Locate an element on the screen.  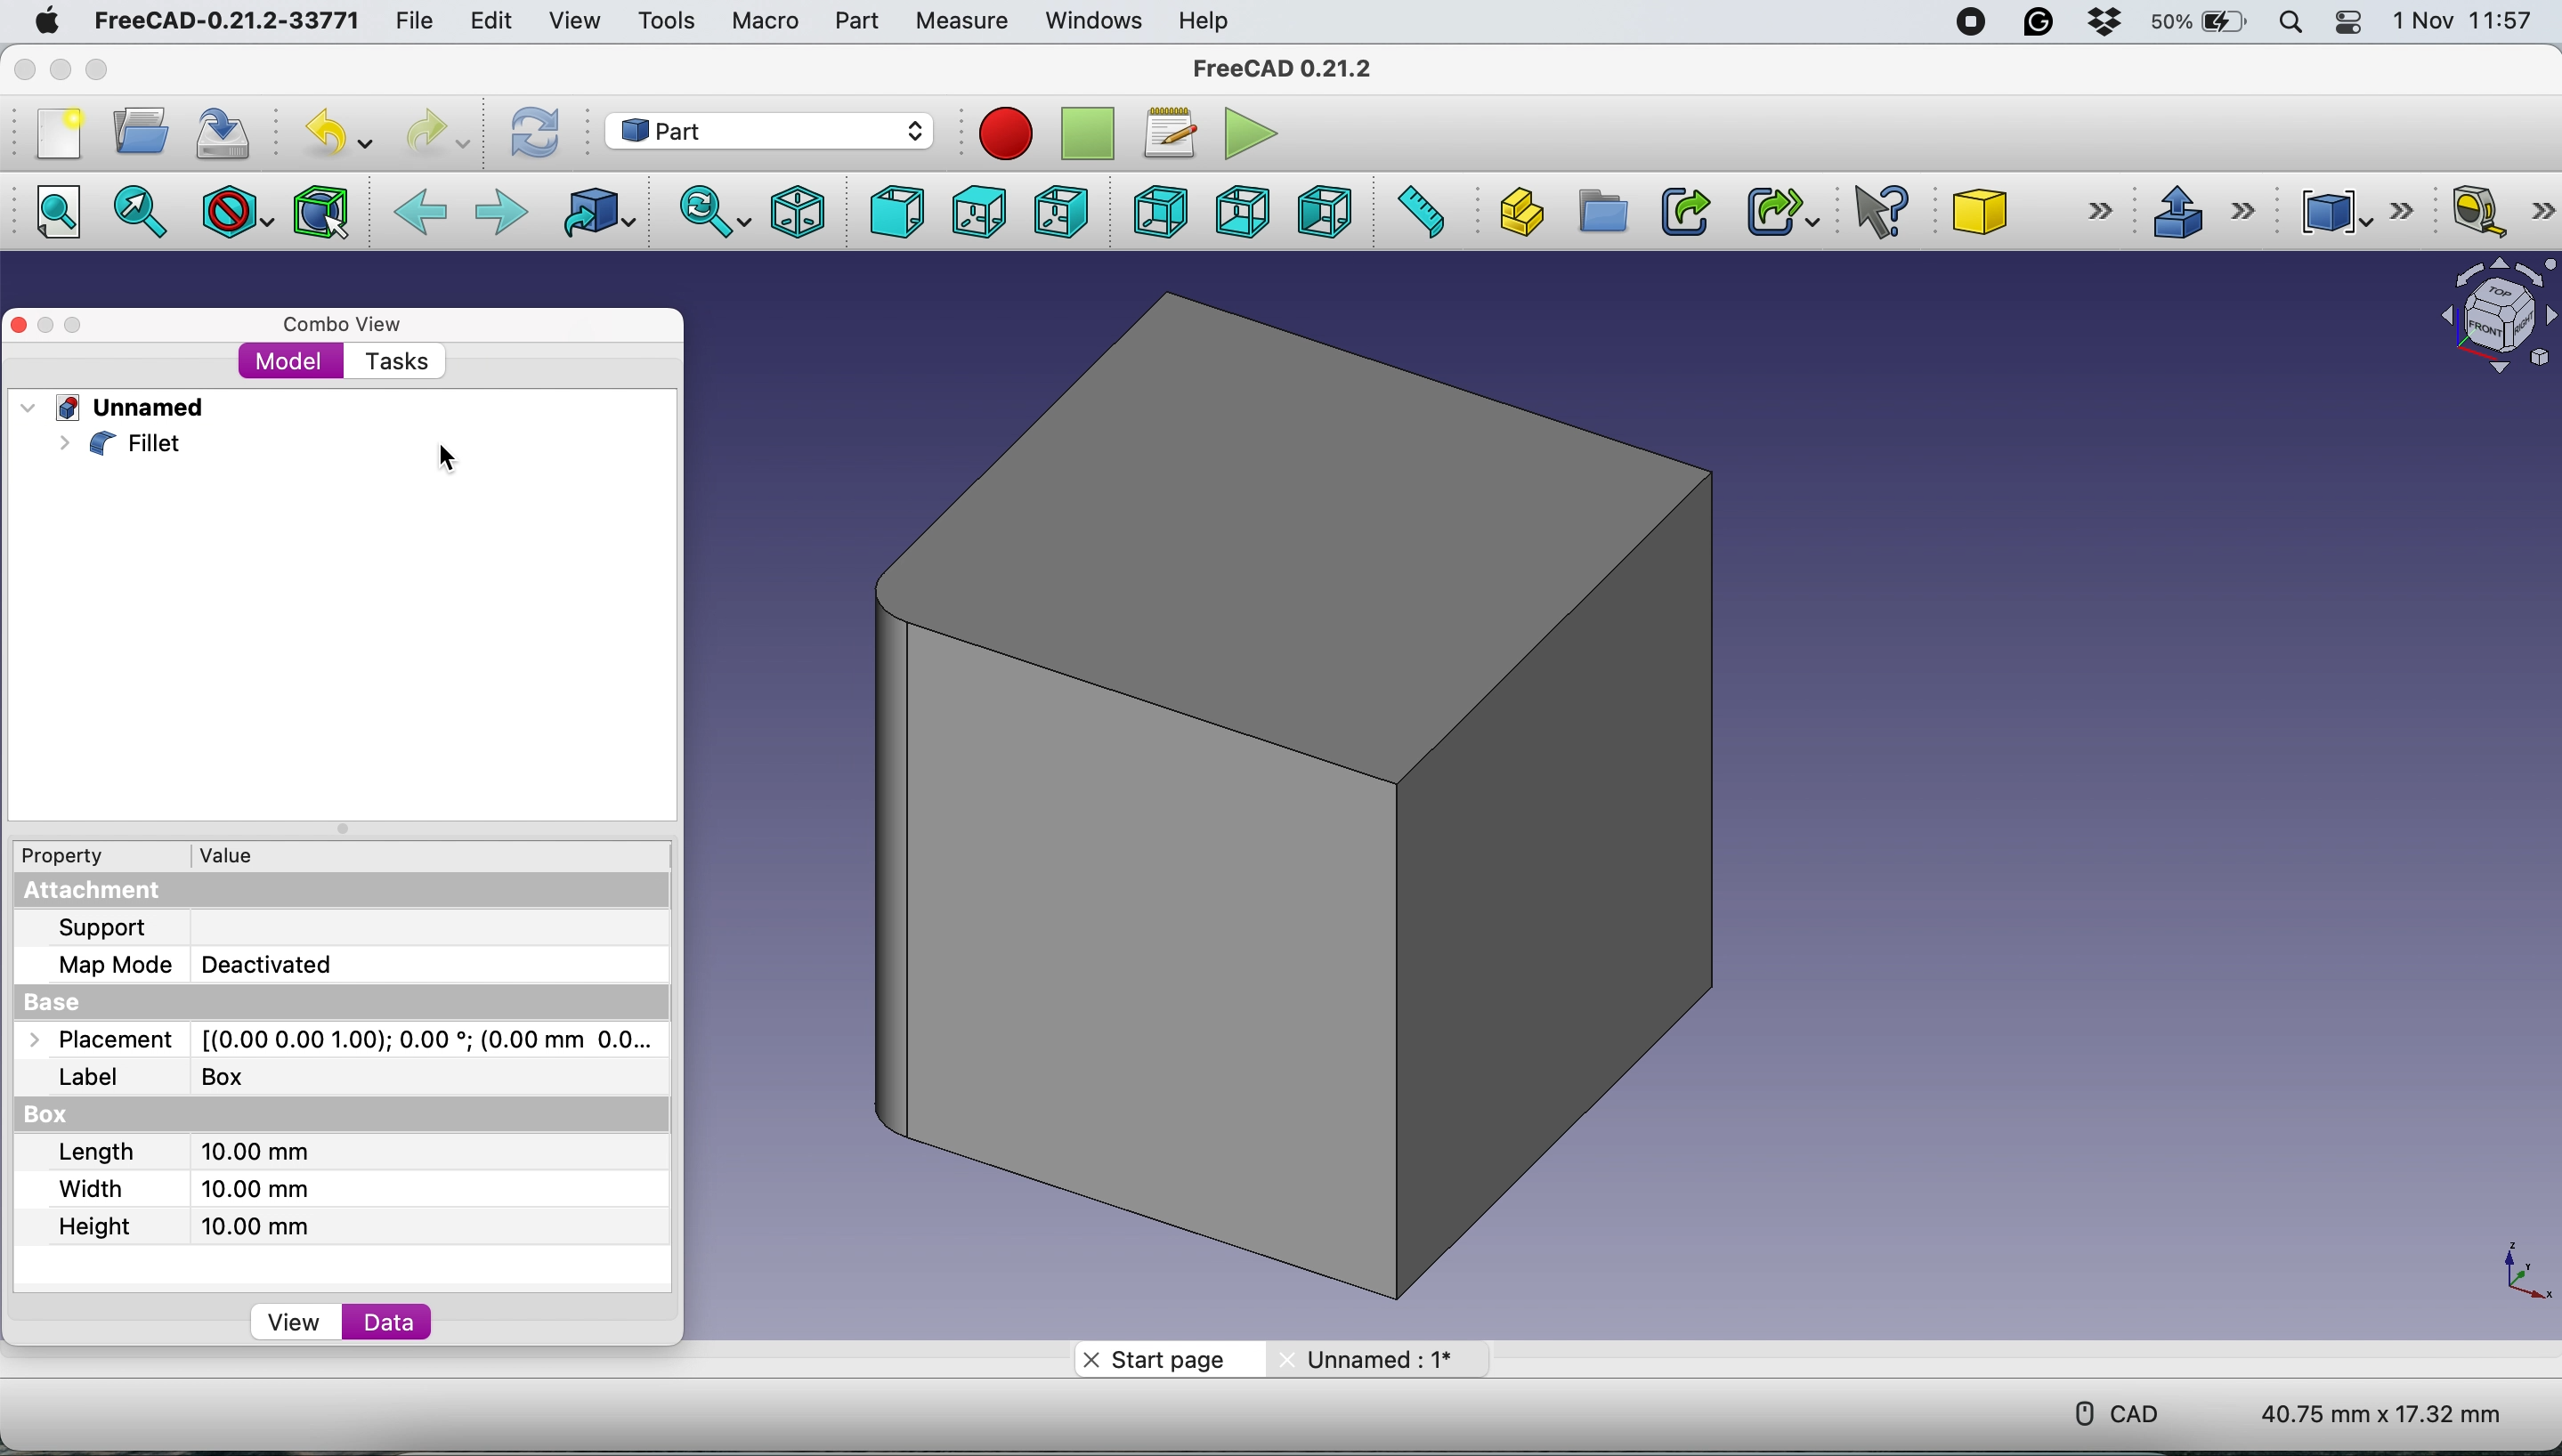
save is located at coordinates (230, 132).